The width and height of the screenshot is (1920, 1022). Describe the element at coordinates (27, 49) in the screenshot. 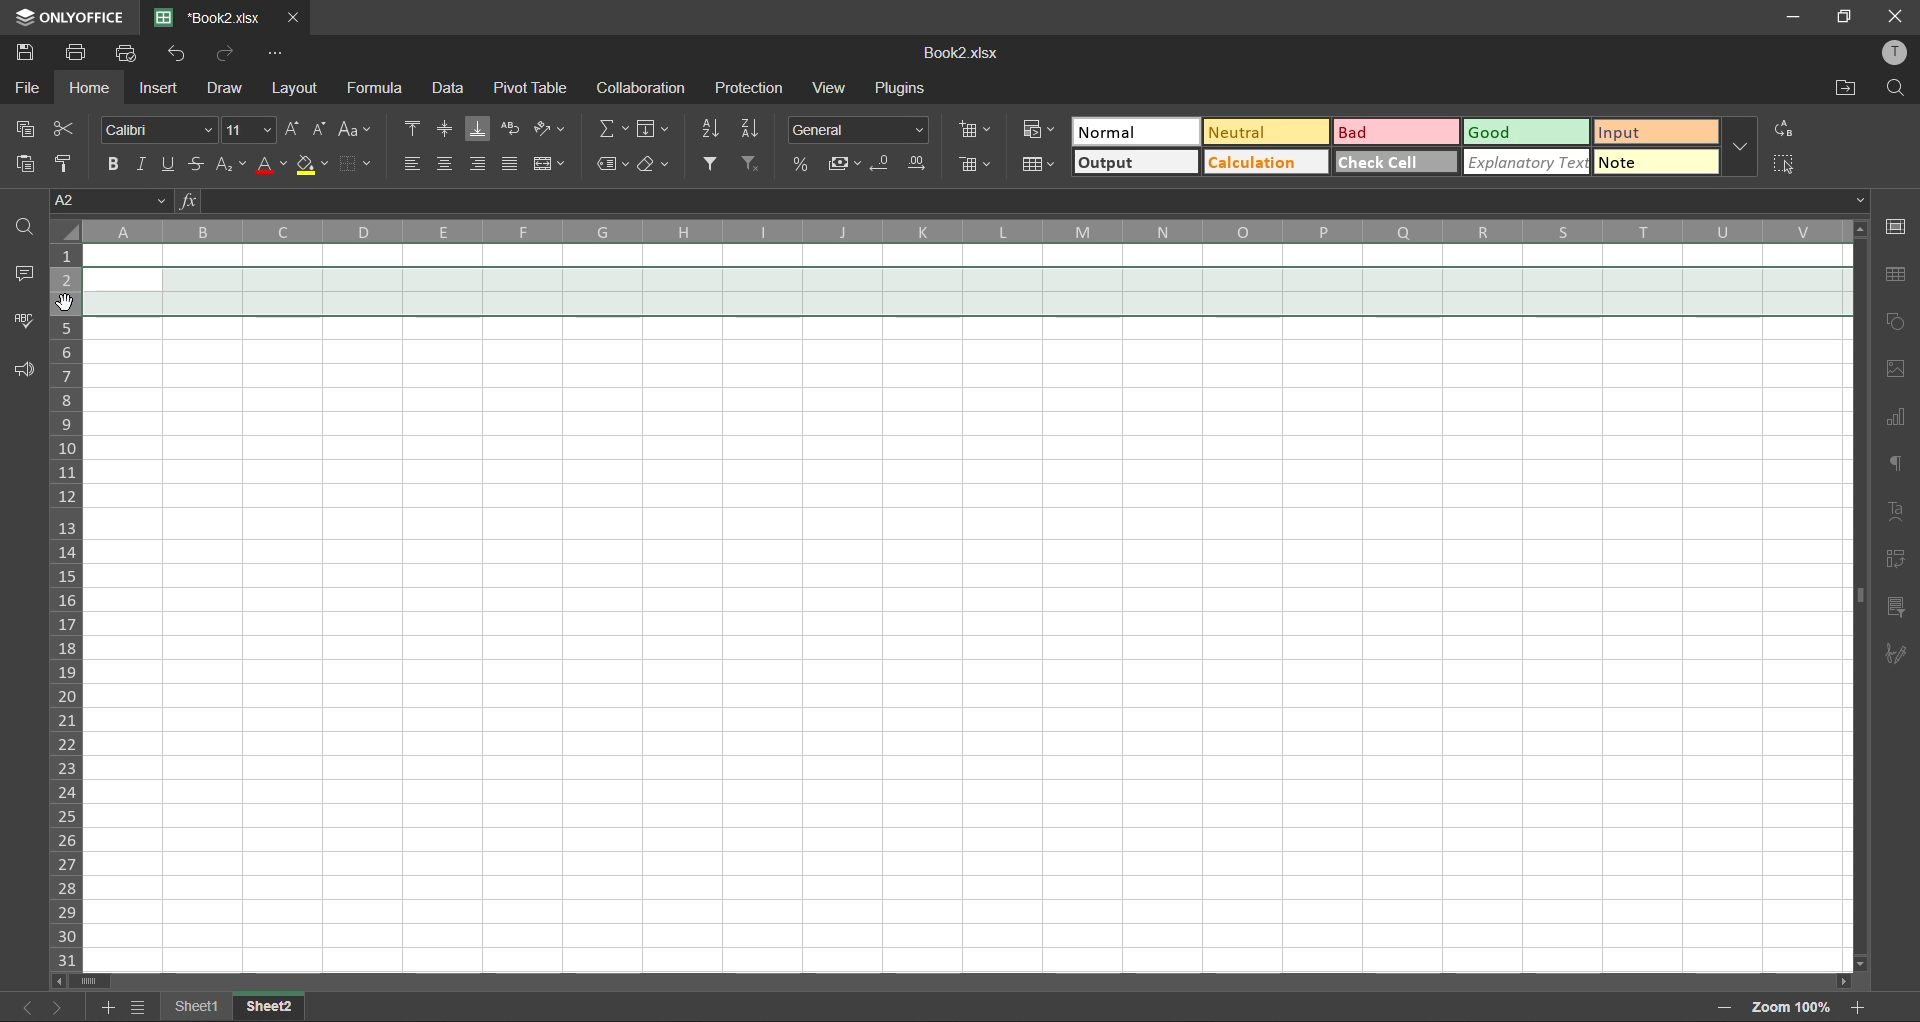

I see `save` at that location.